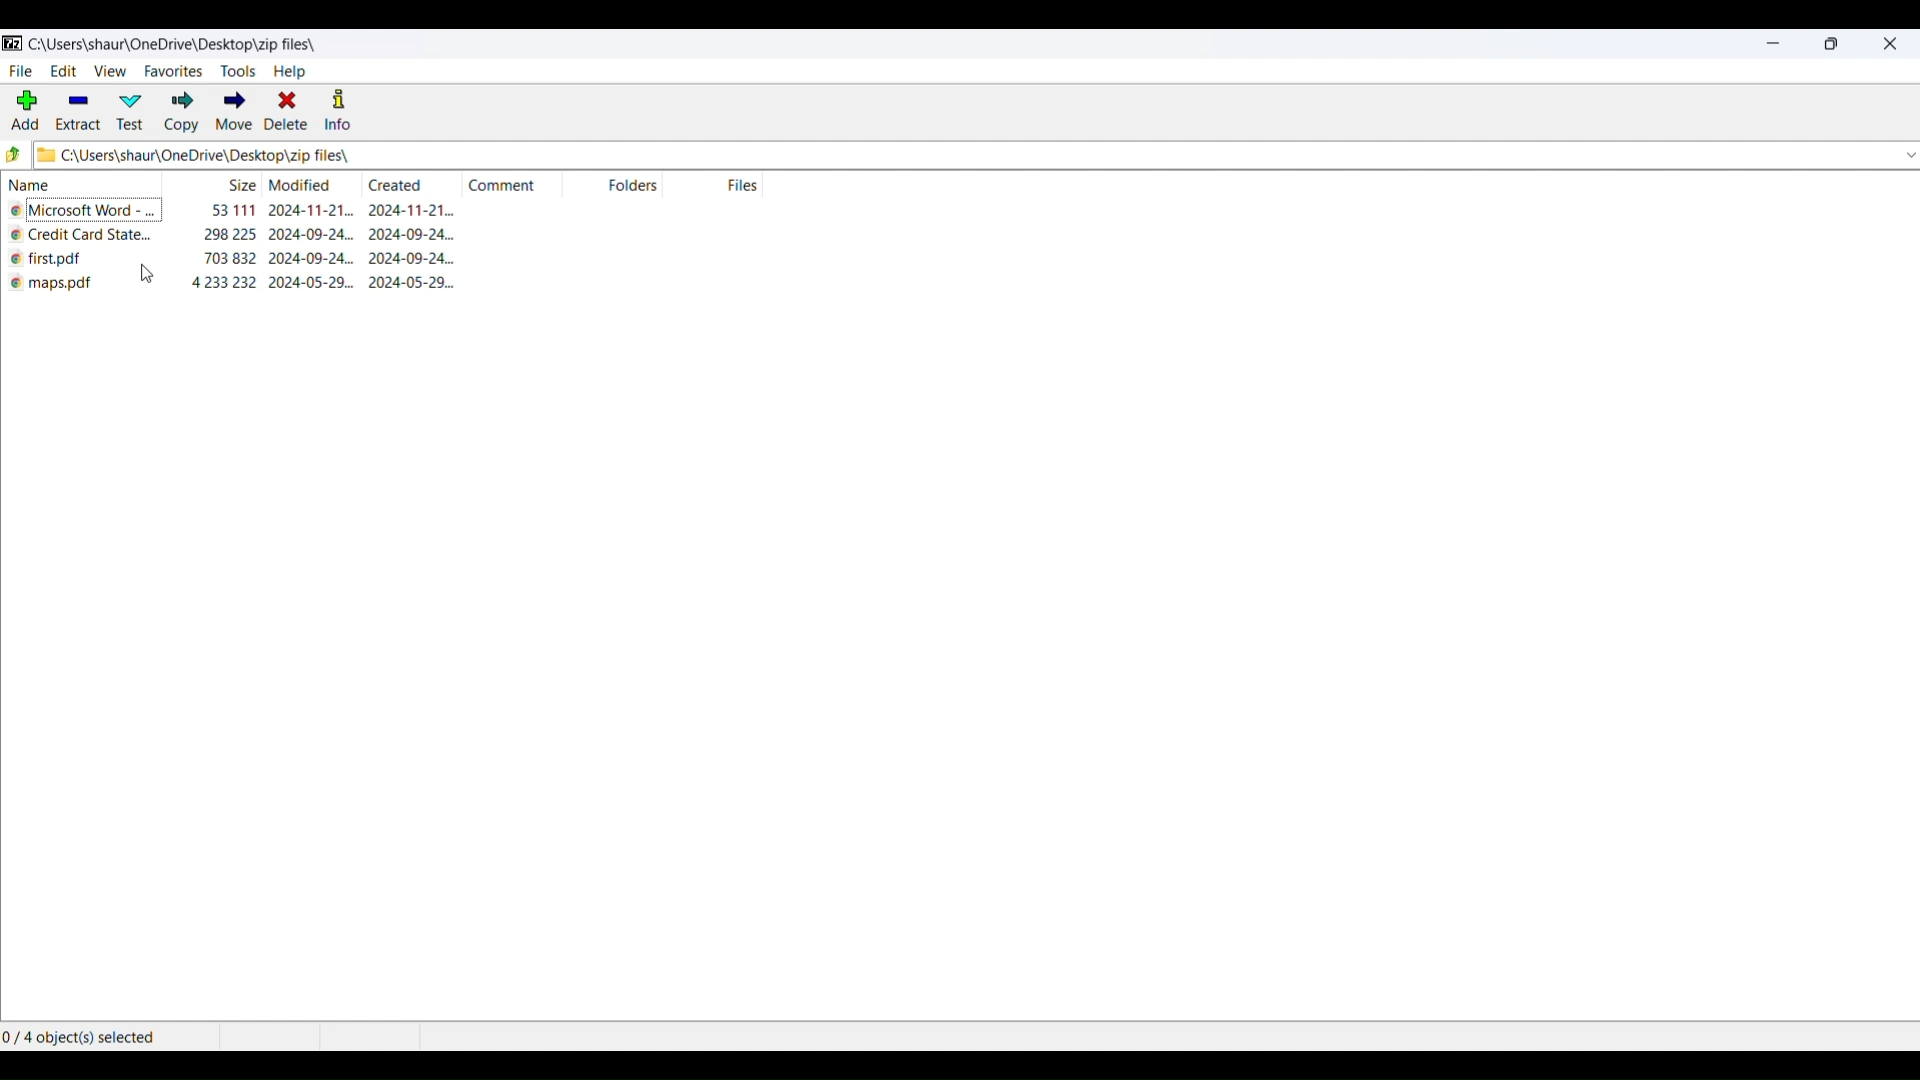  I want to click on file creation date, so click(421, 283).